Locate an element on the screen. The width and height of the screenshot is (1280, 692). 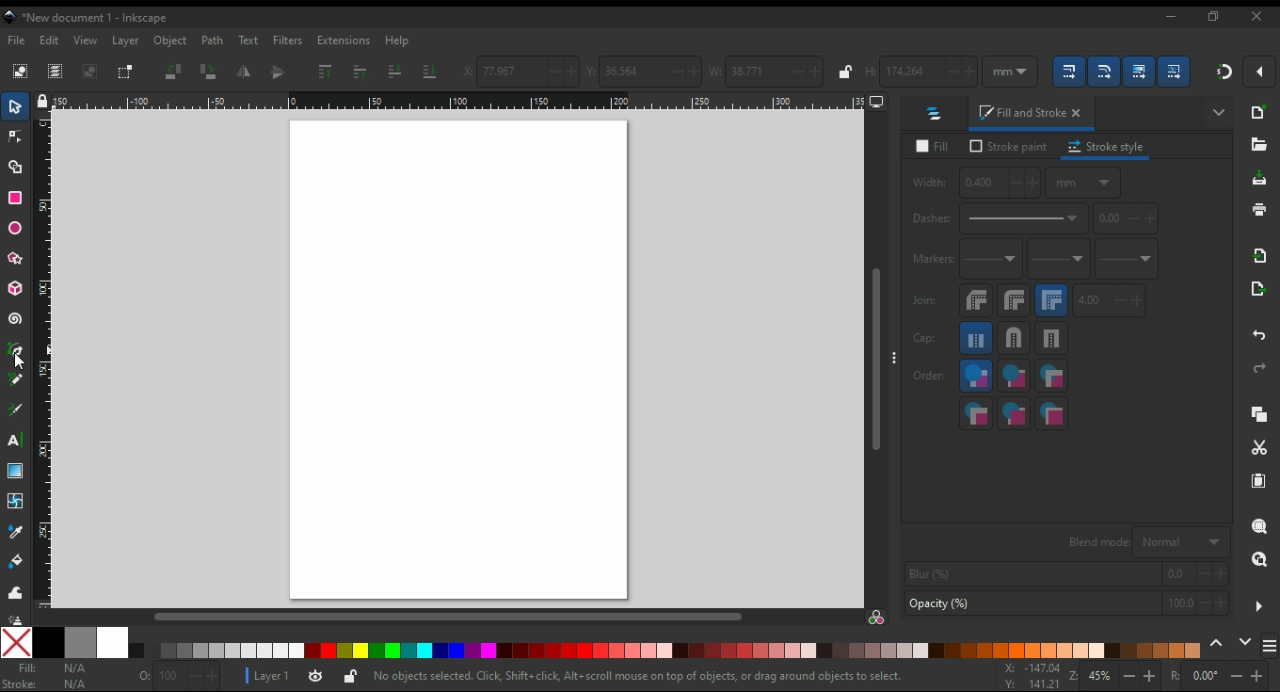
square is located at coordinates (1053, 338).